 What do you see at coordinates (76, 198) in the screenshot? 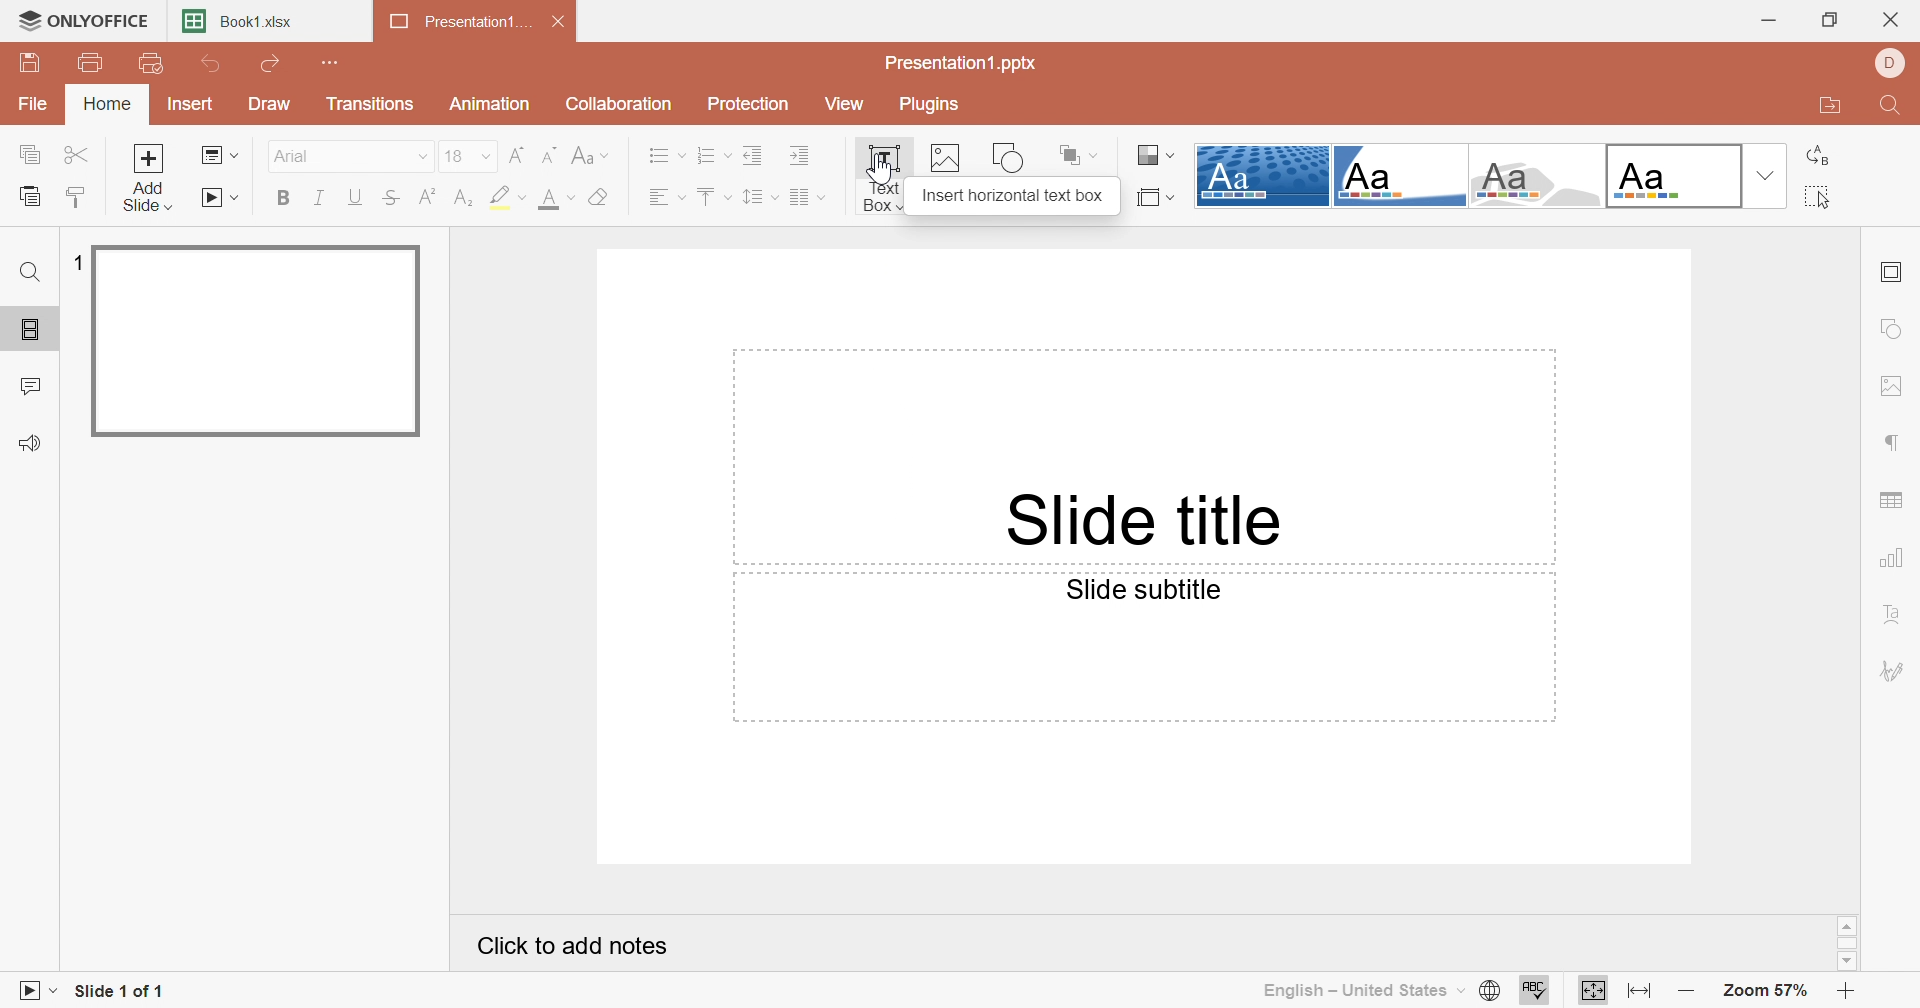
I see `Copy style` at bounding box center [76, 198].